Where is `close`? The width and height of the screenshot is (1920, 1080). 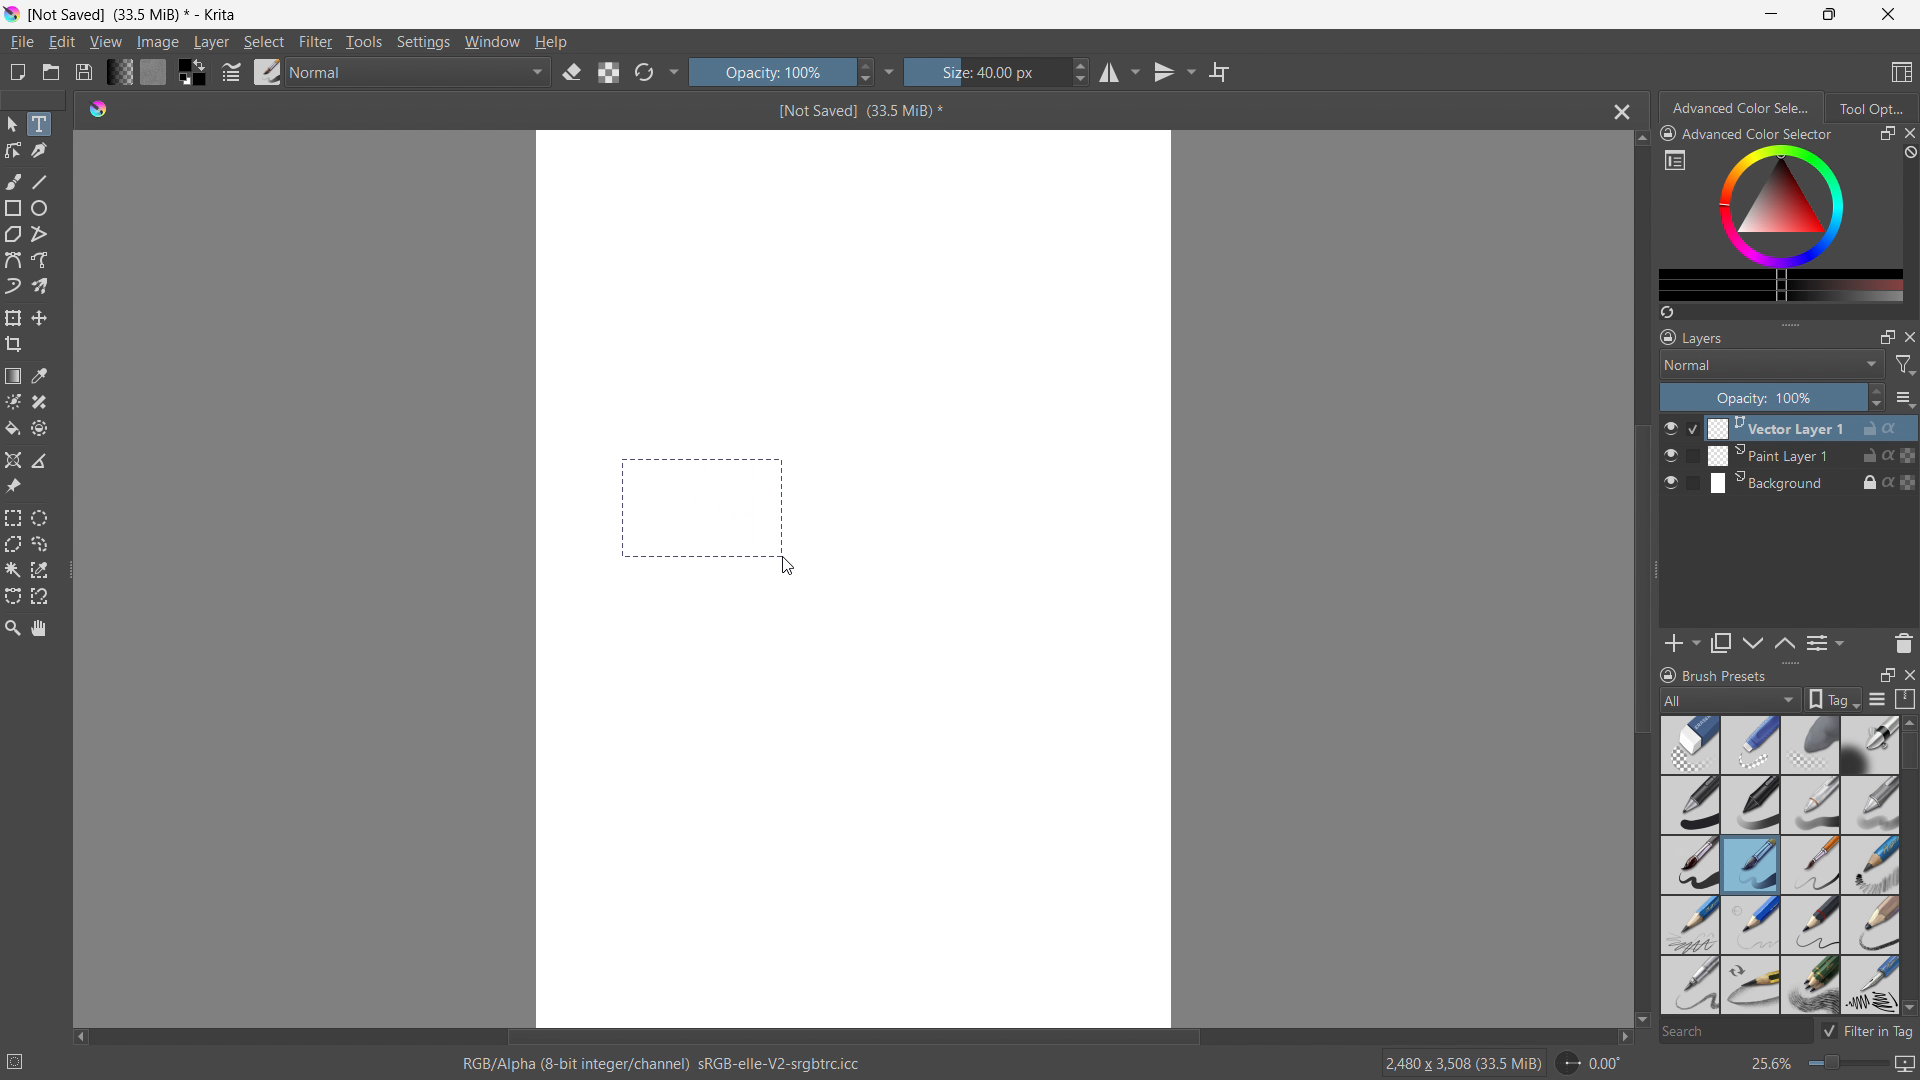
close is located at coordinates (1888, 14).